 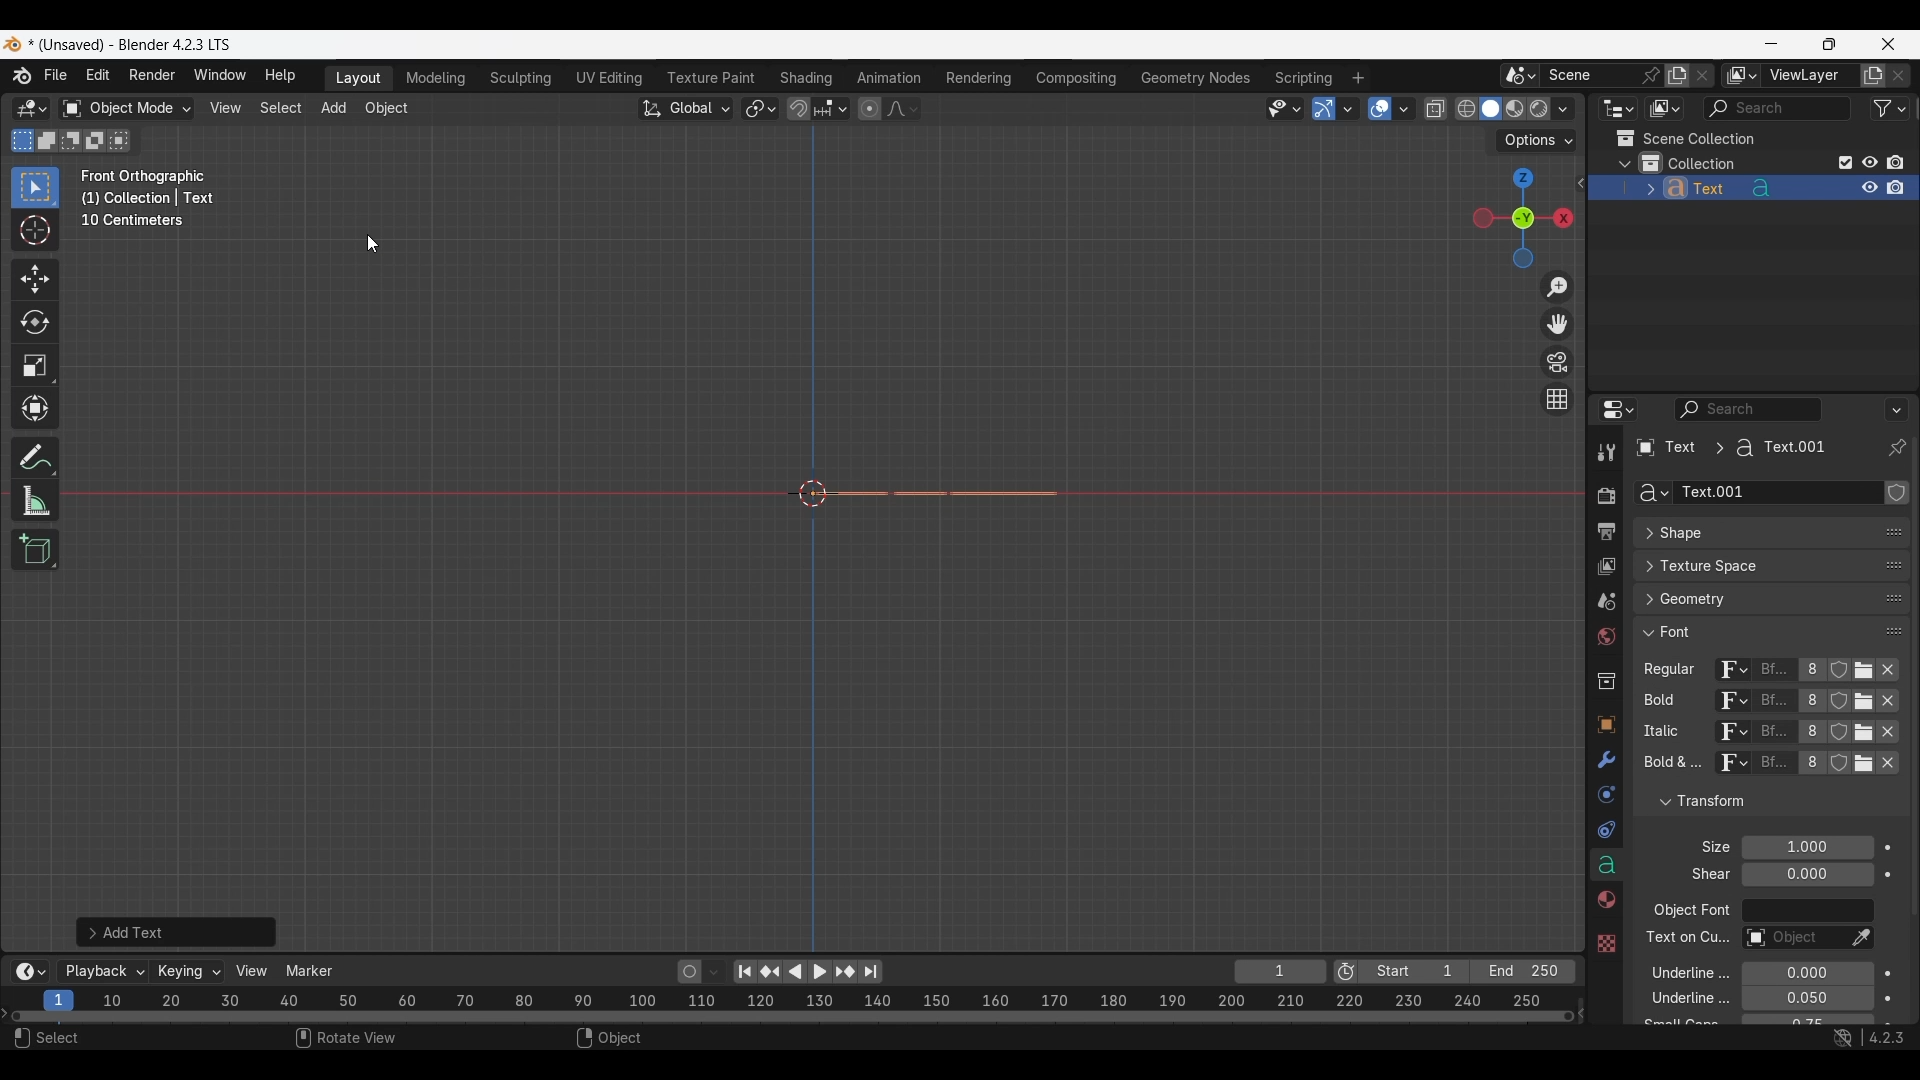 I want to click on Sculpting workspace, so click(x=523, y=78).